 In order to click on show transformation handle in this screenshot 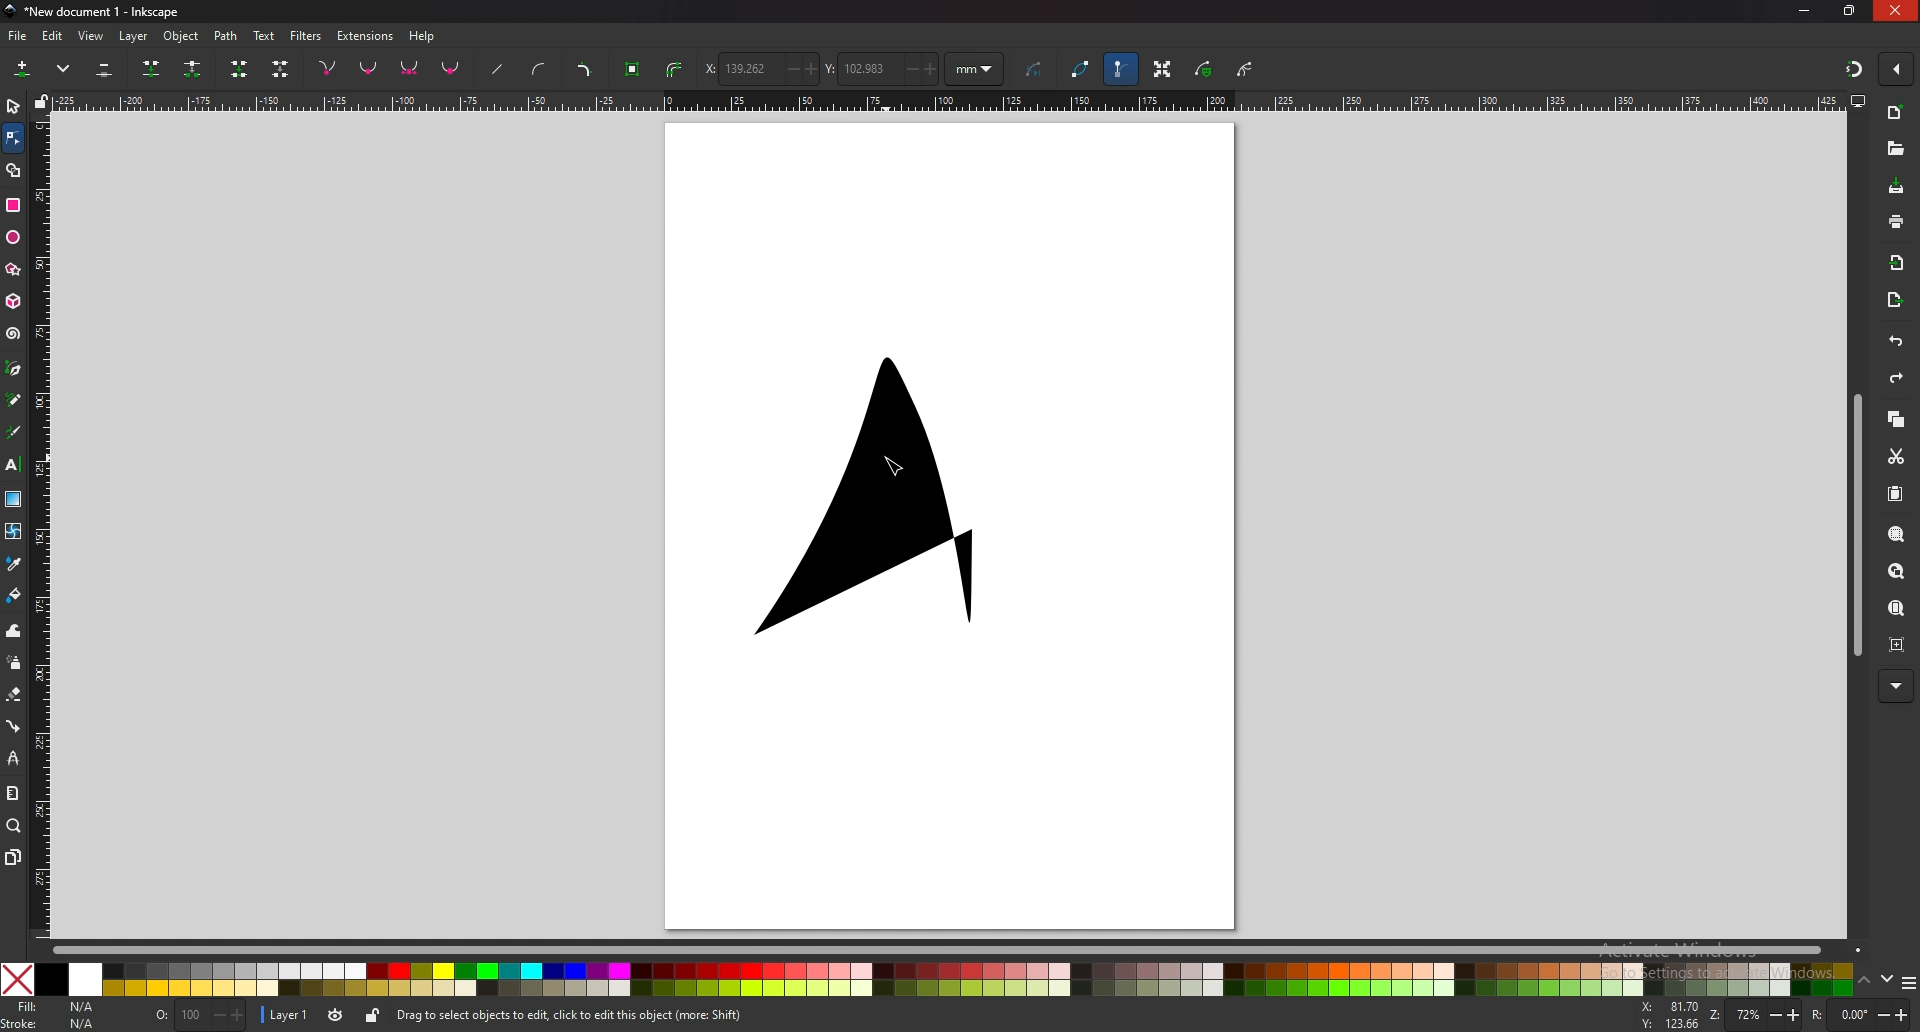, I will do `click(1164, 70)`.